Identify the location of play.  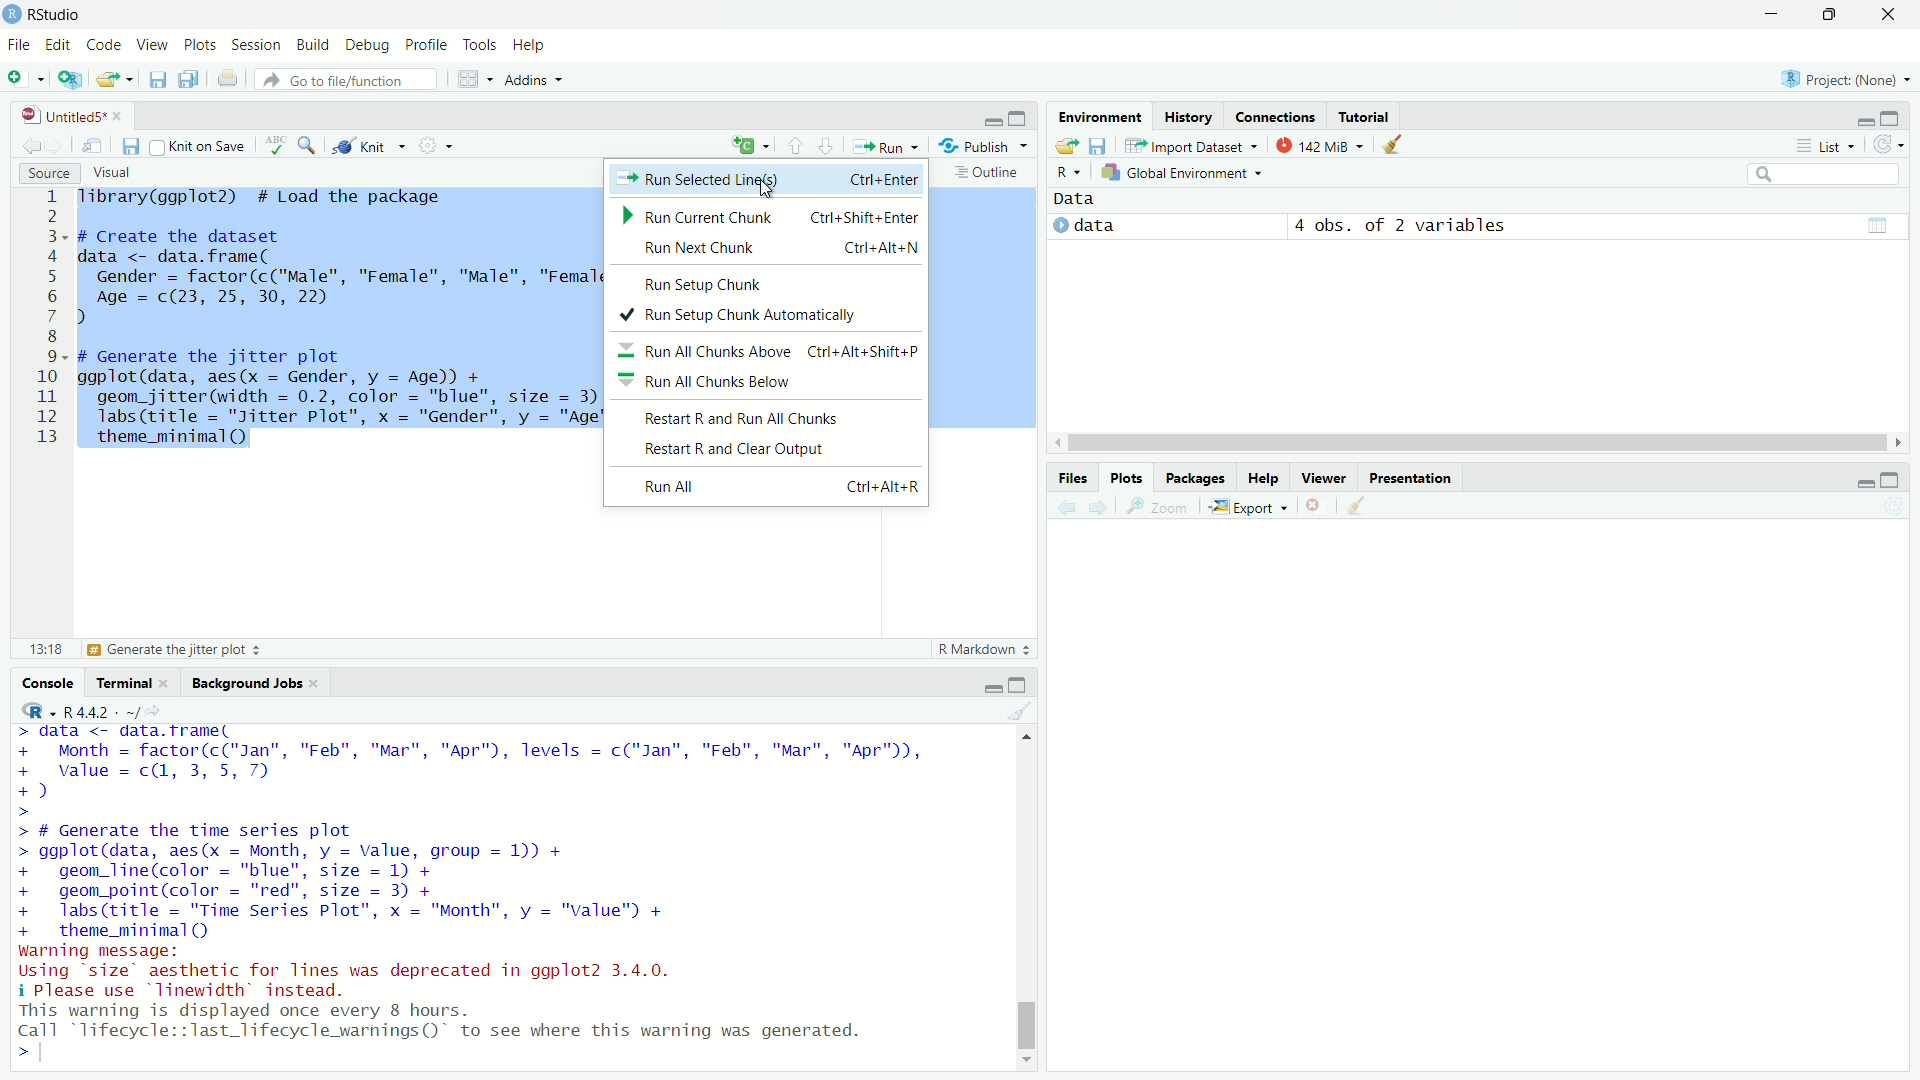
(1062, 223).